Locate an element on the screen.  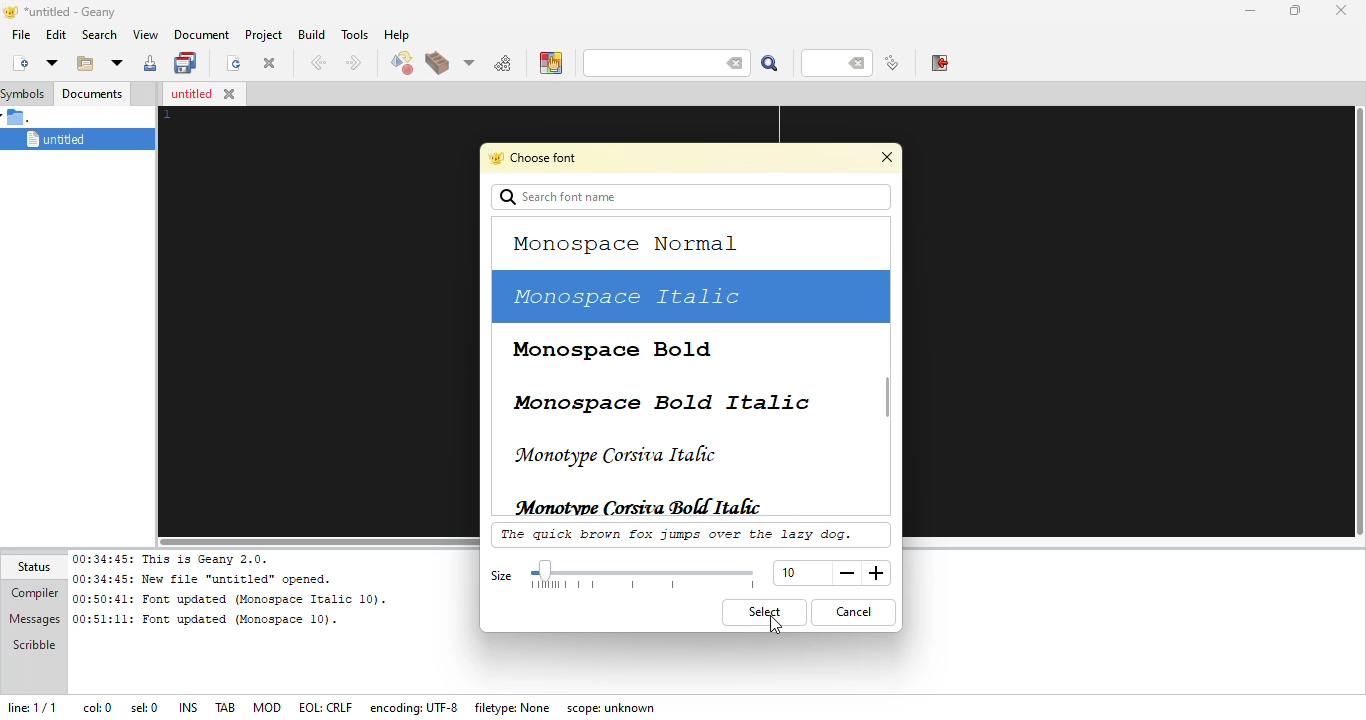
size is located at coordinates (793, 571).